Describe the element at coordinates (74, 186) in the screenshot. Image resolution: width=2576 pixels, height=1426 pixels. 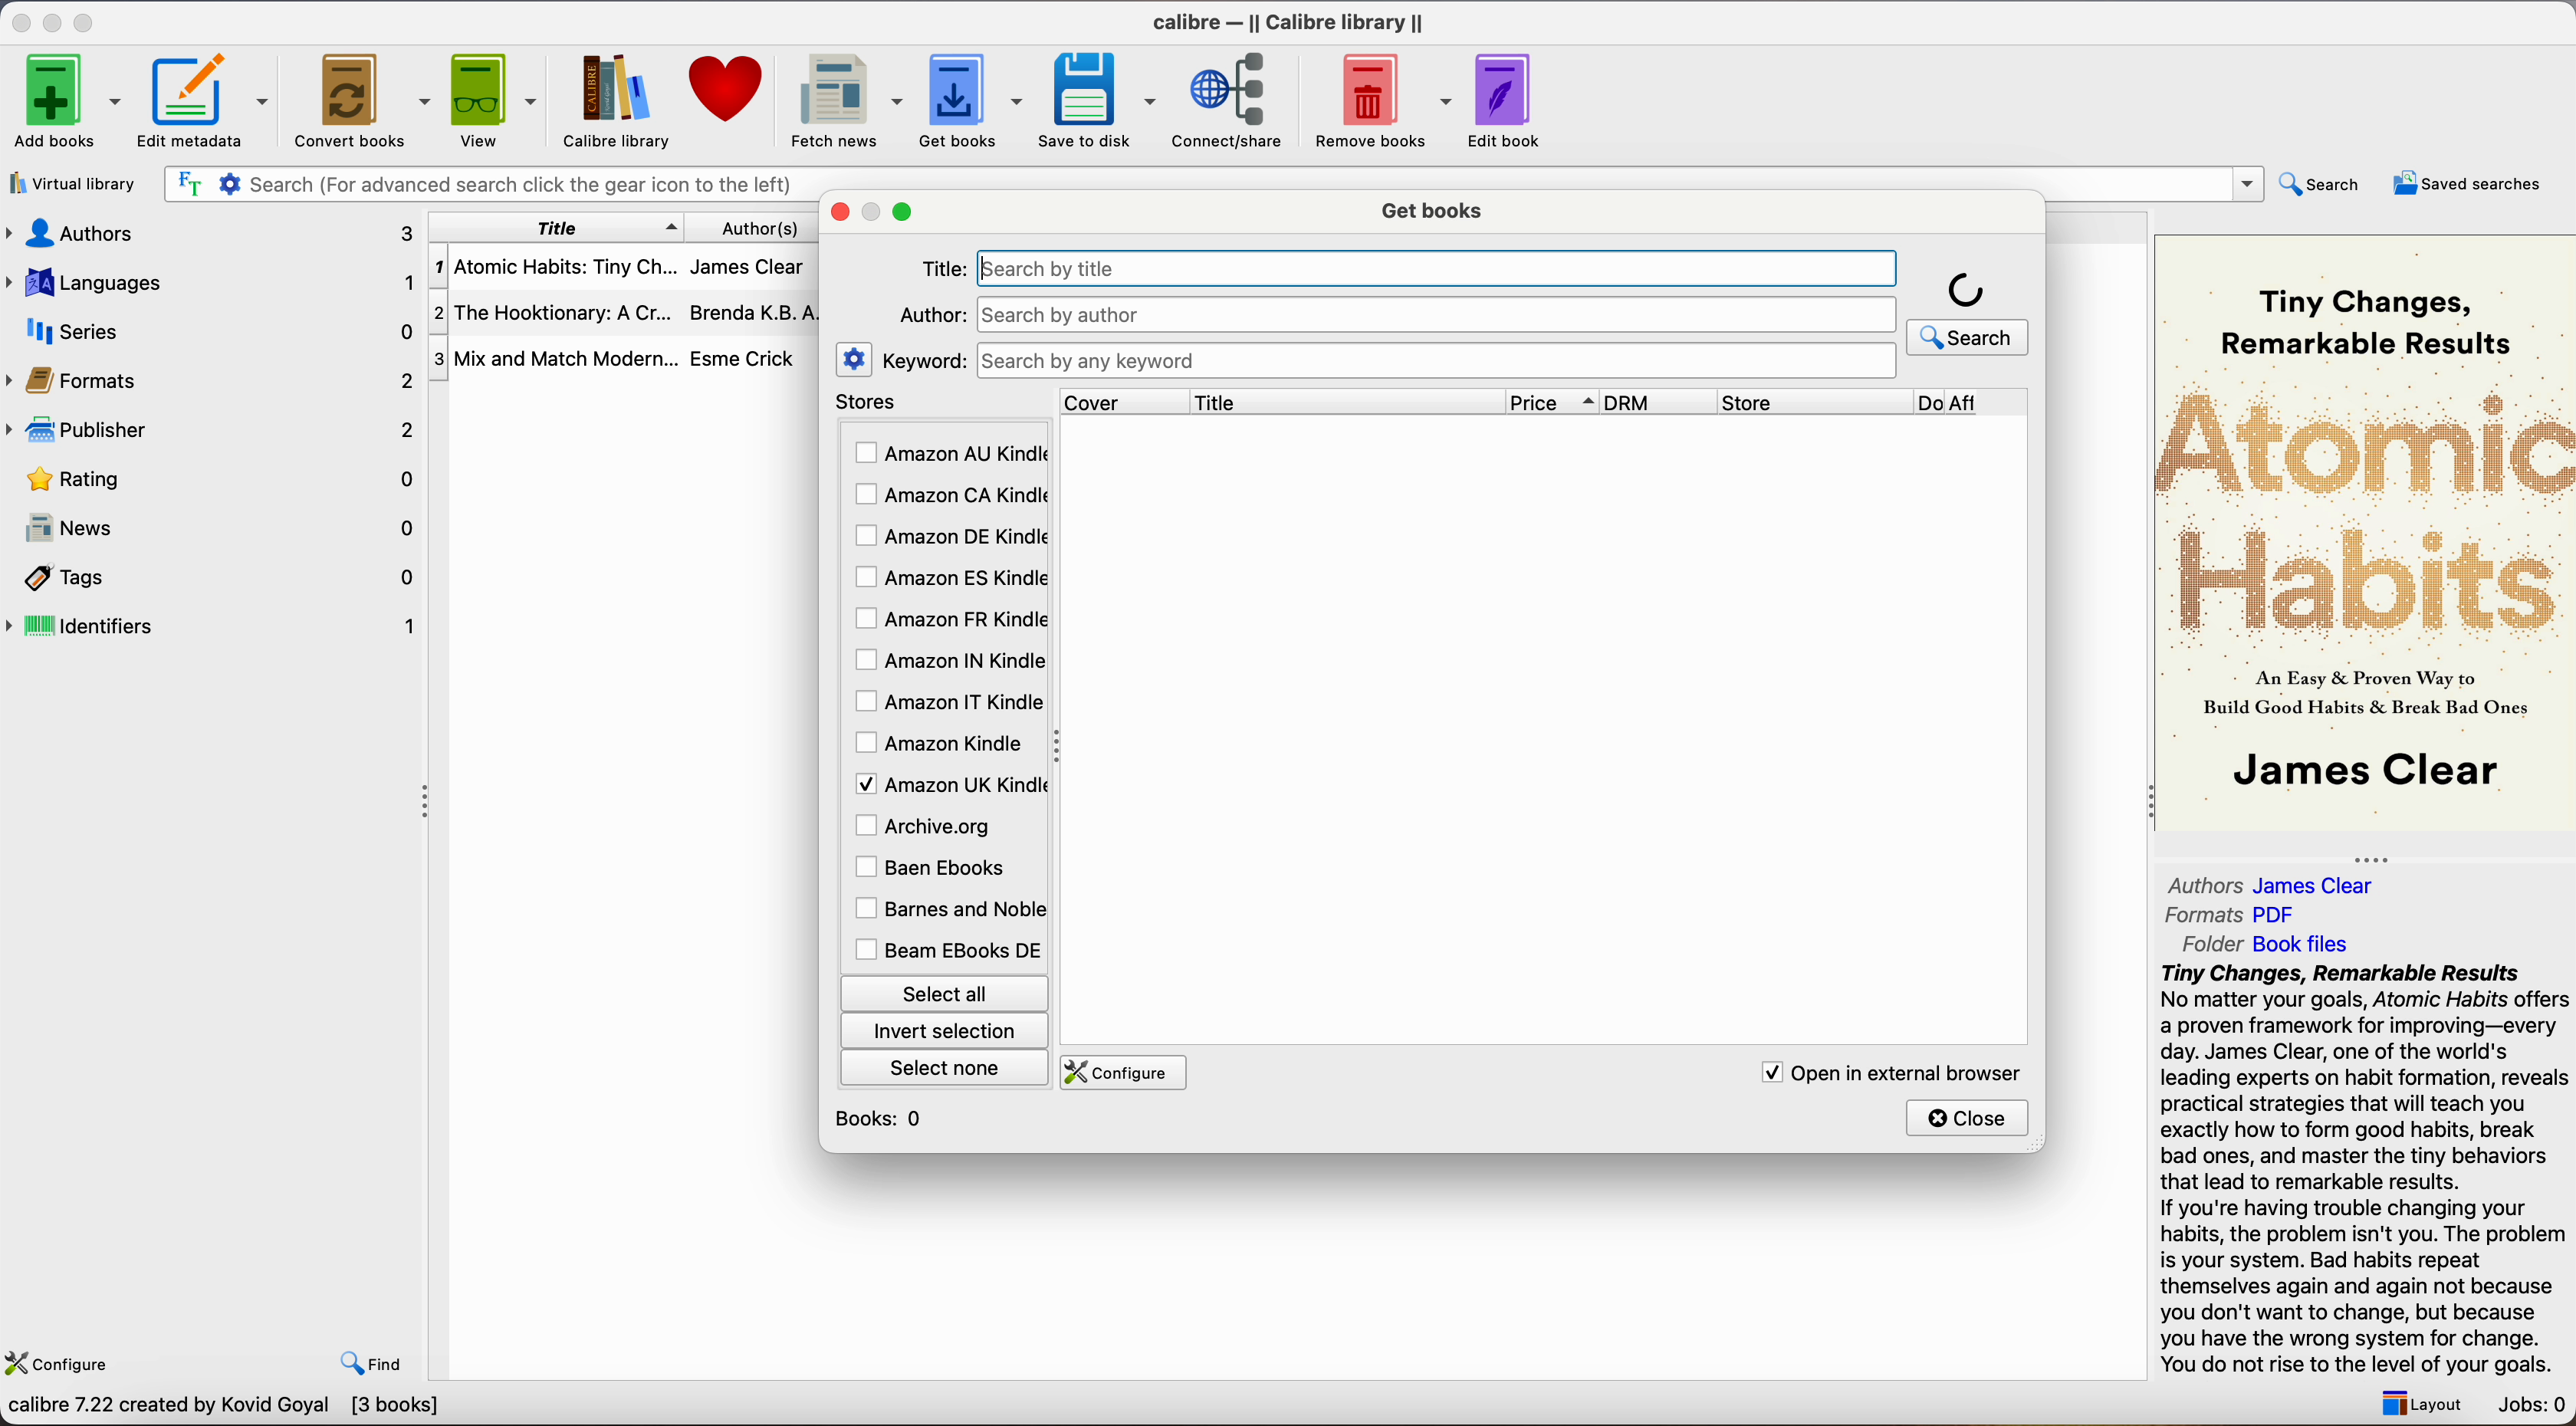
I see `virtual library` at that location.